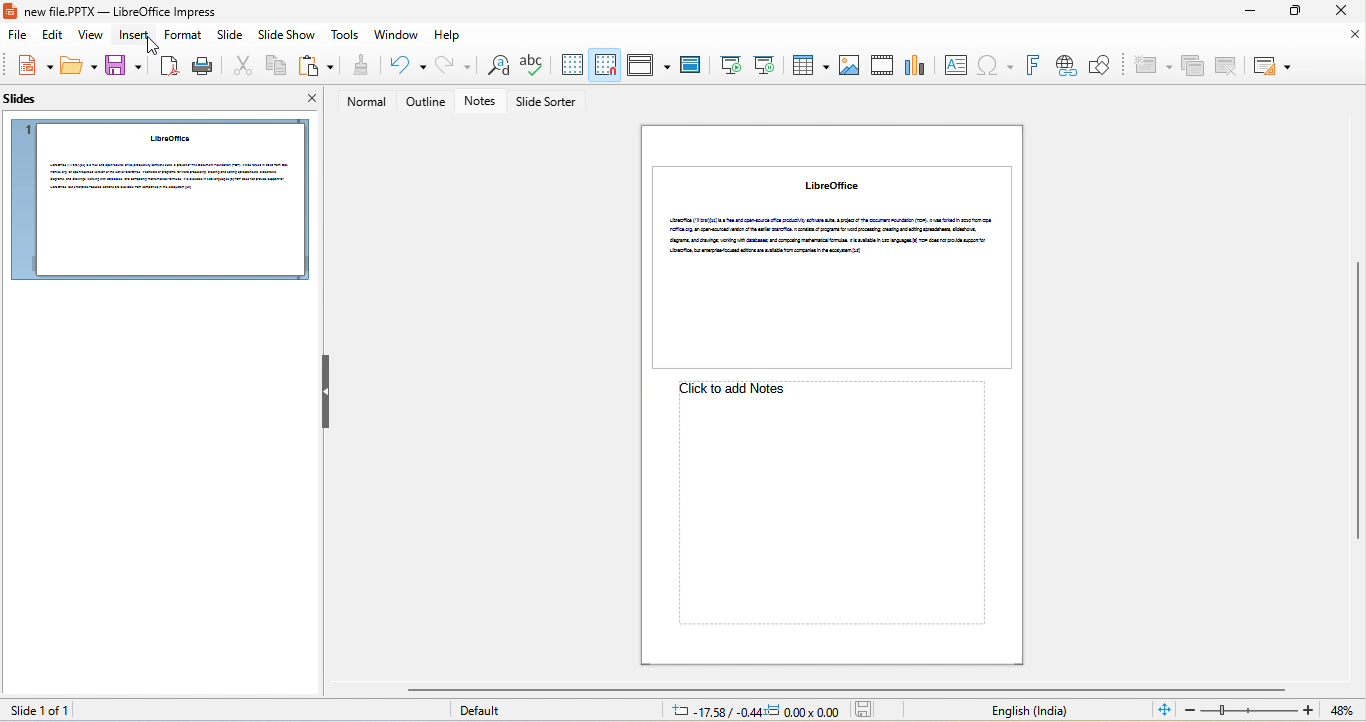 Image resolution: width=1366 pixels, height=722 pixels. What do you see at coordinates (182, 35) in the screenshot?
I see `format` at bounding box center [182, 35].